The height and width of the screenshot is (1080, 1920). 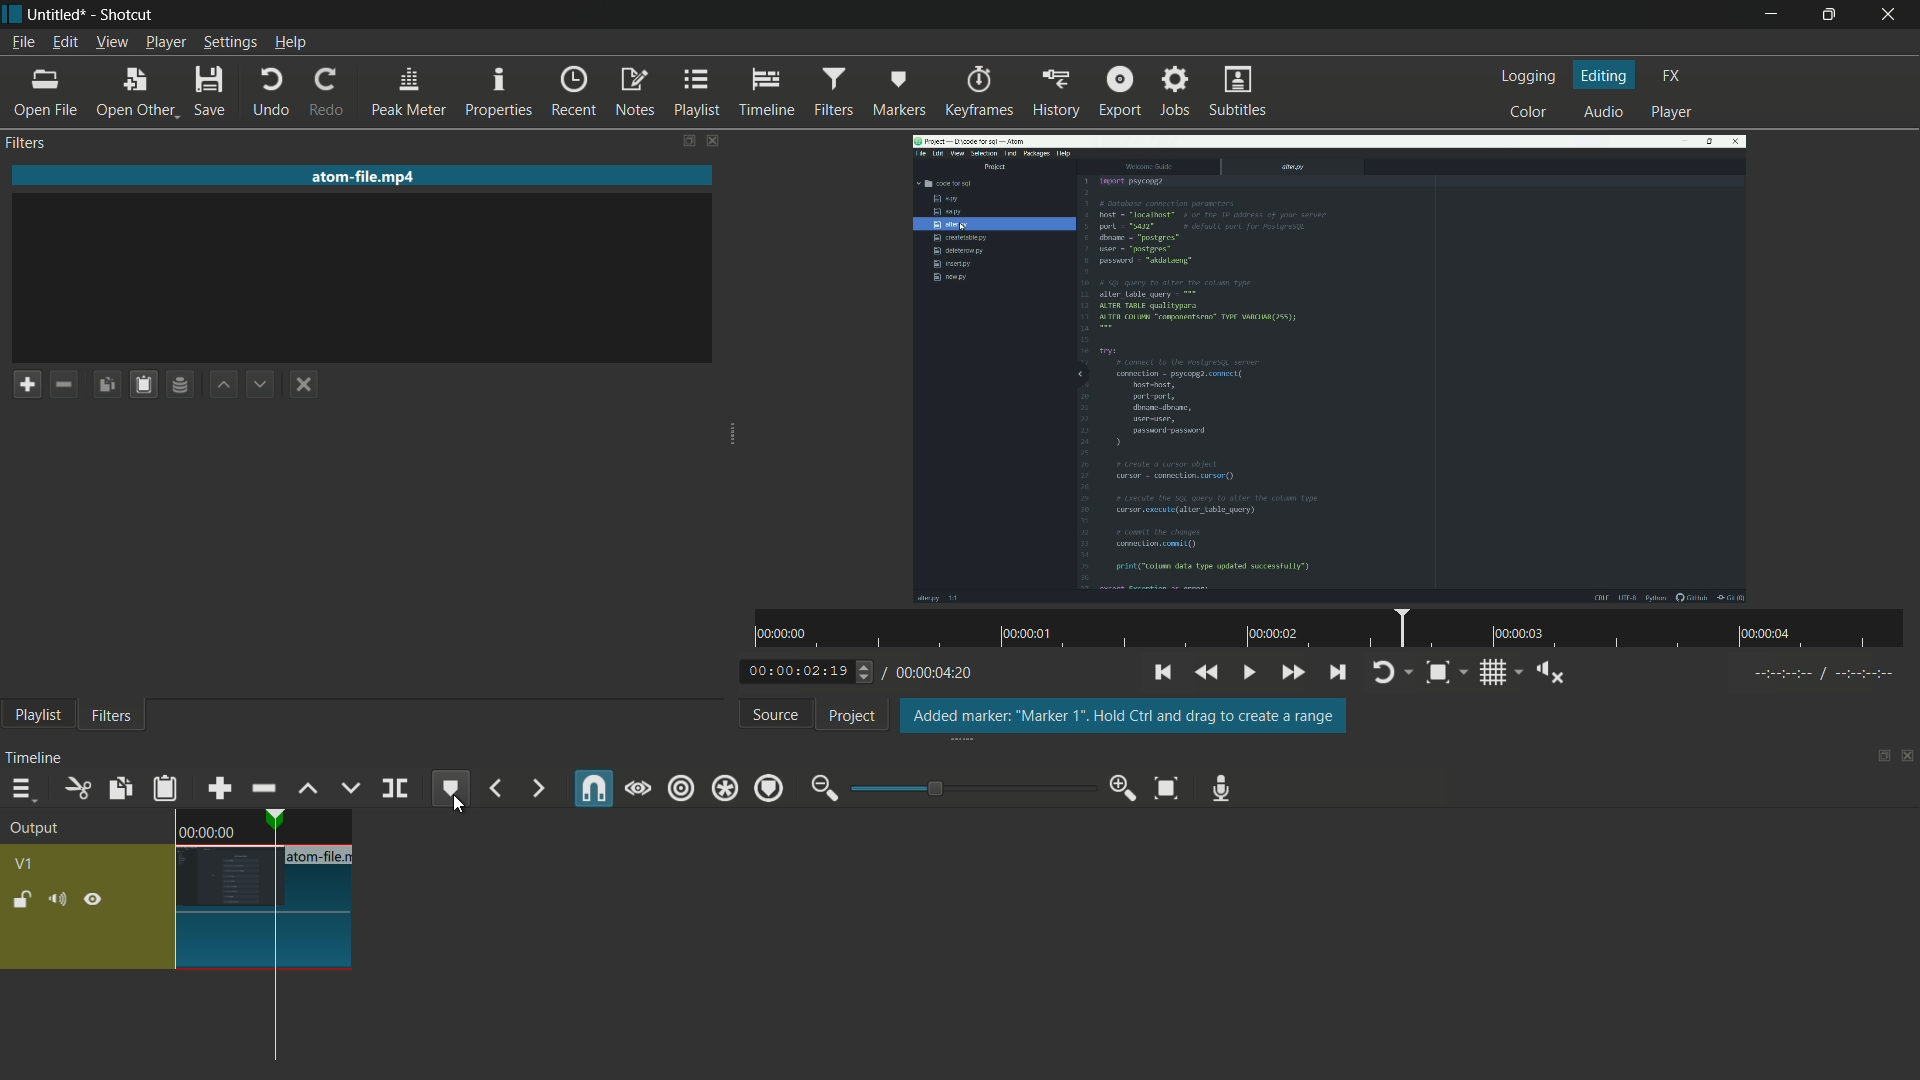 I want to click on move filter up, so click(x=222, y=385).